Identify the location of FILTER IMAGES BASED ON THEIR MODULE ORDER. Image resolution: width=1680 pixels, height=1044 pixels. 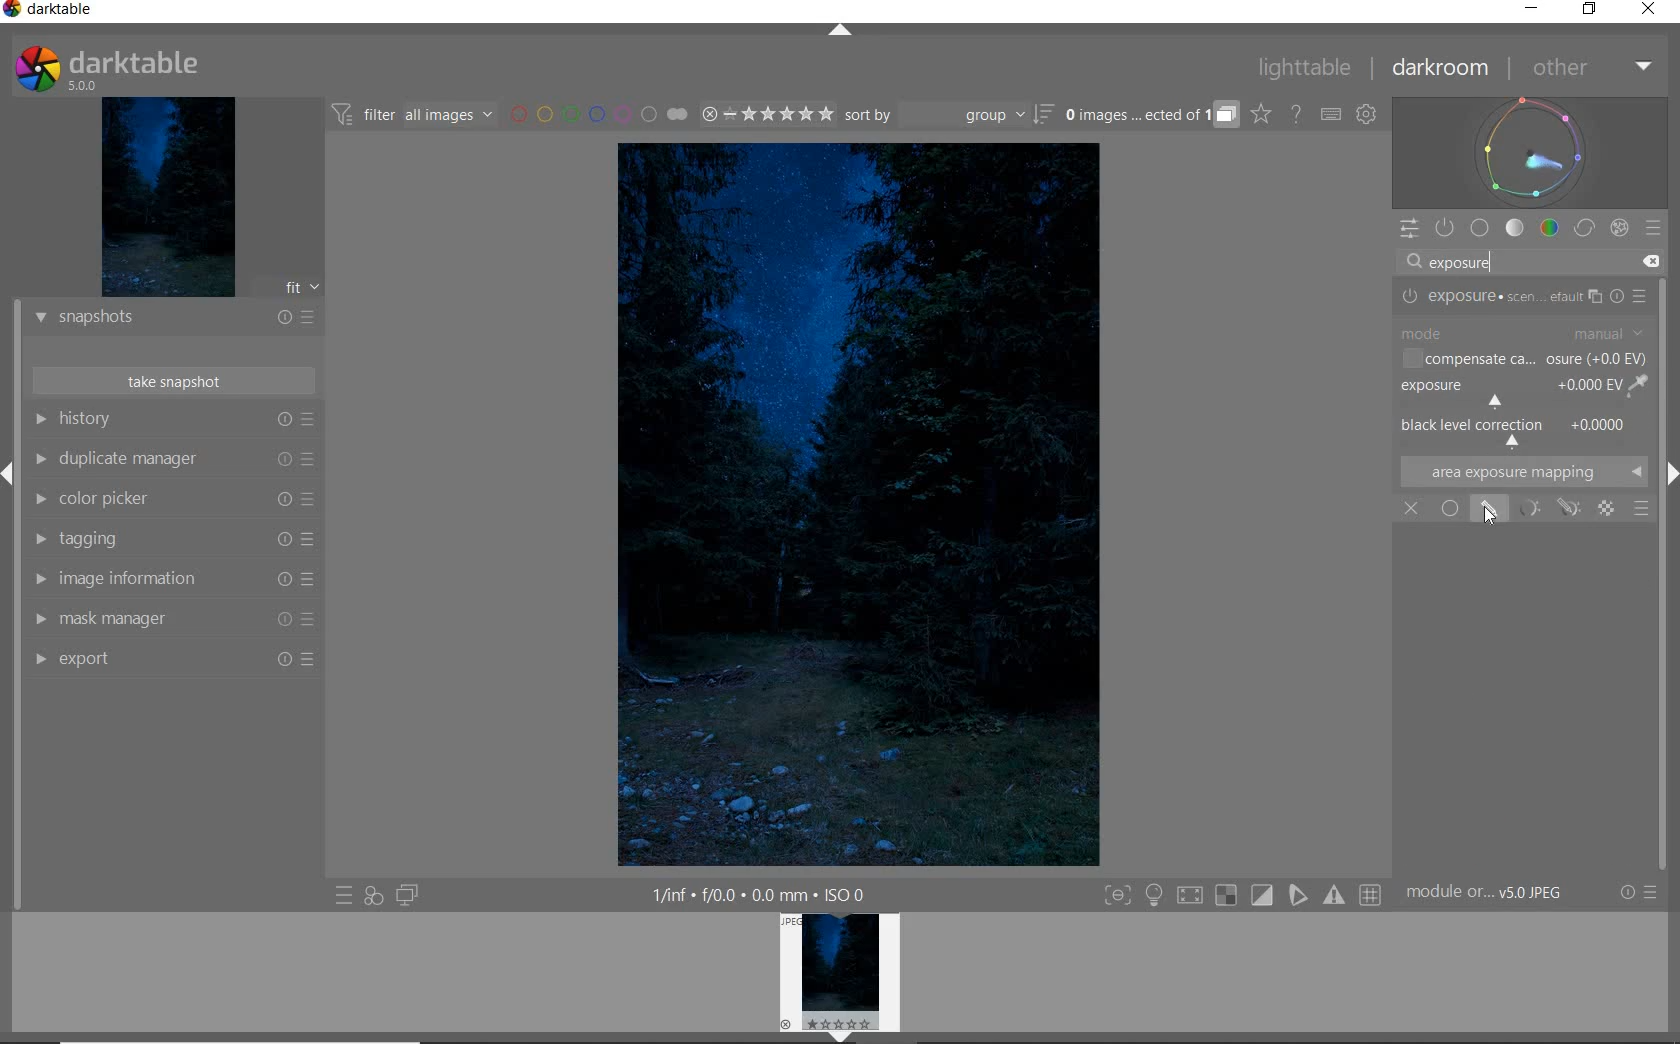
(415, 116).